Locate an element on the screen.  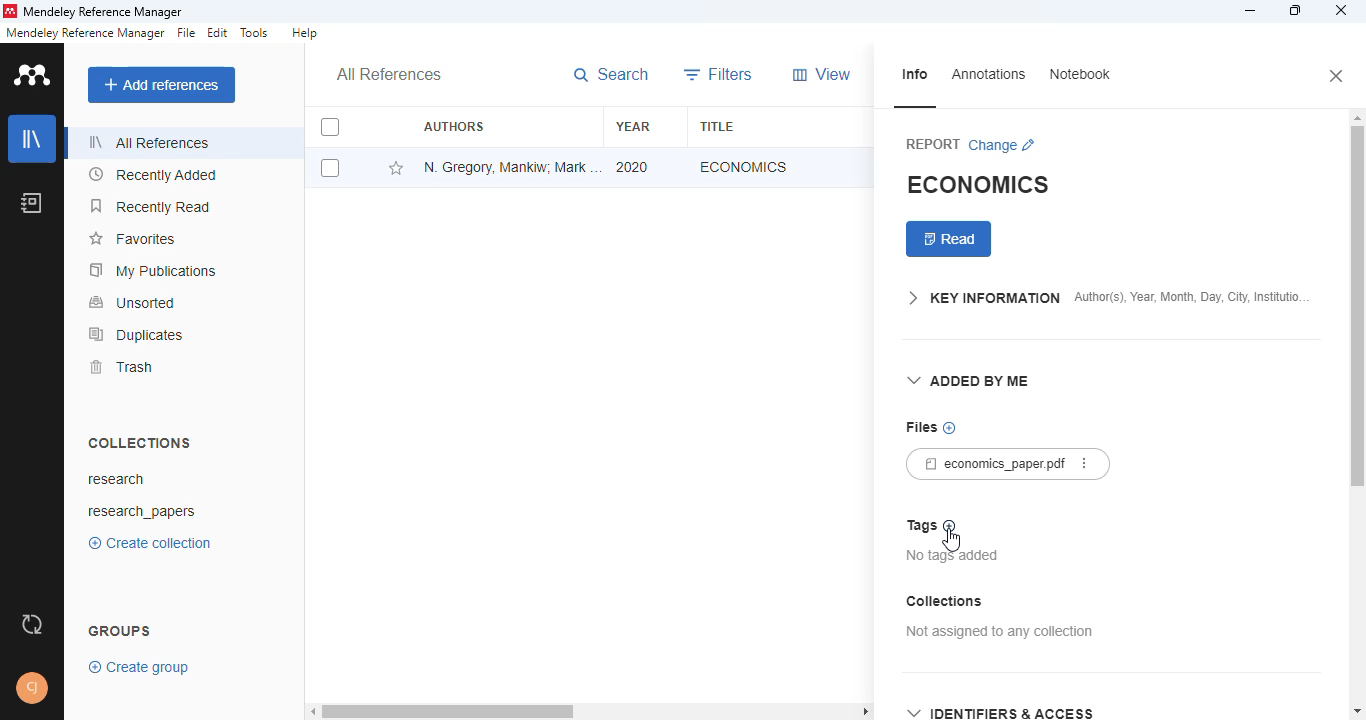
research is located at coordinates (115, 478).